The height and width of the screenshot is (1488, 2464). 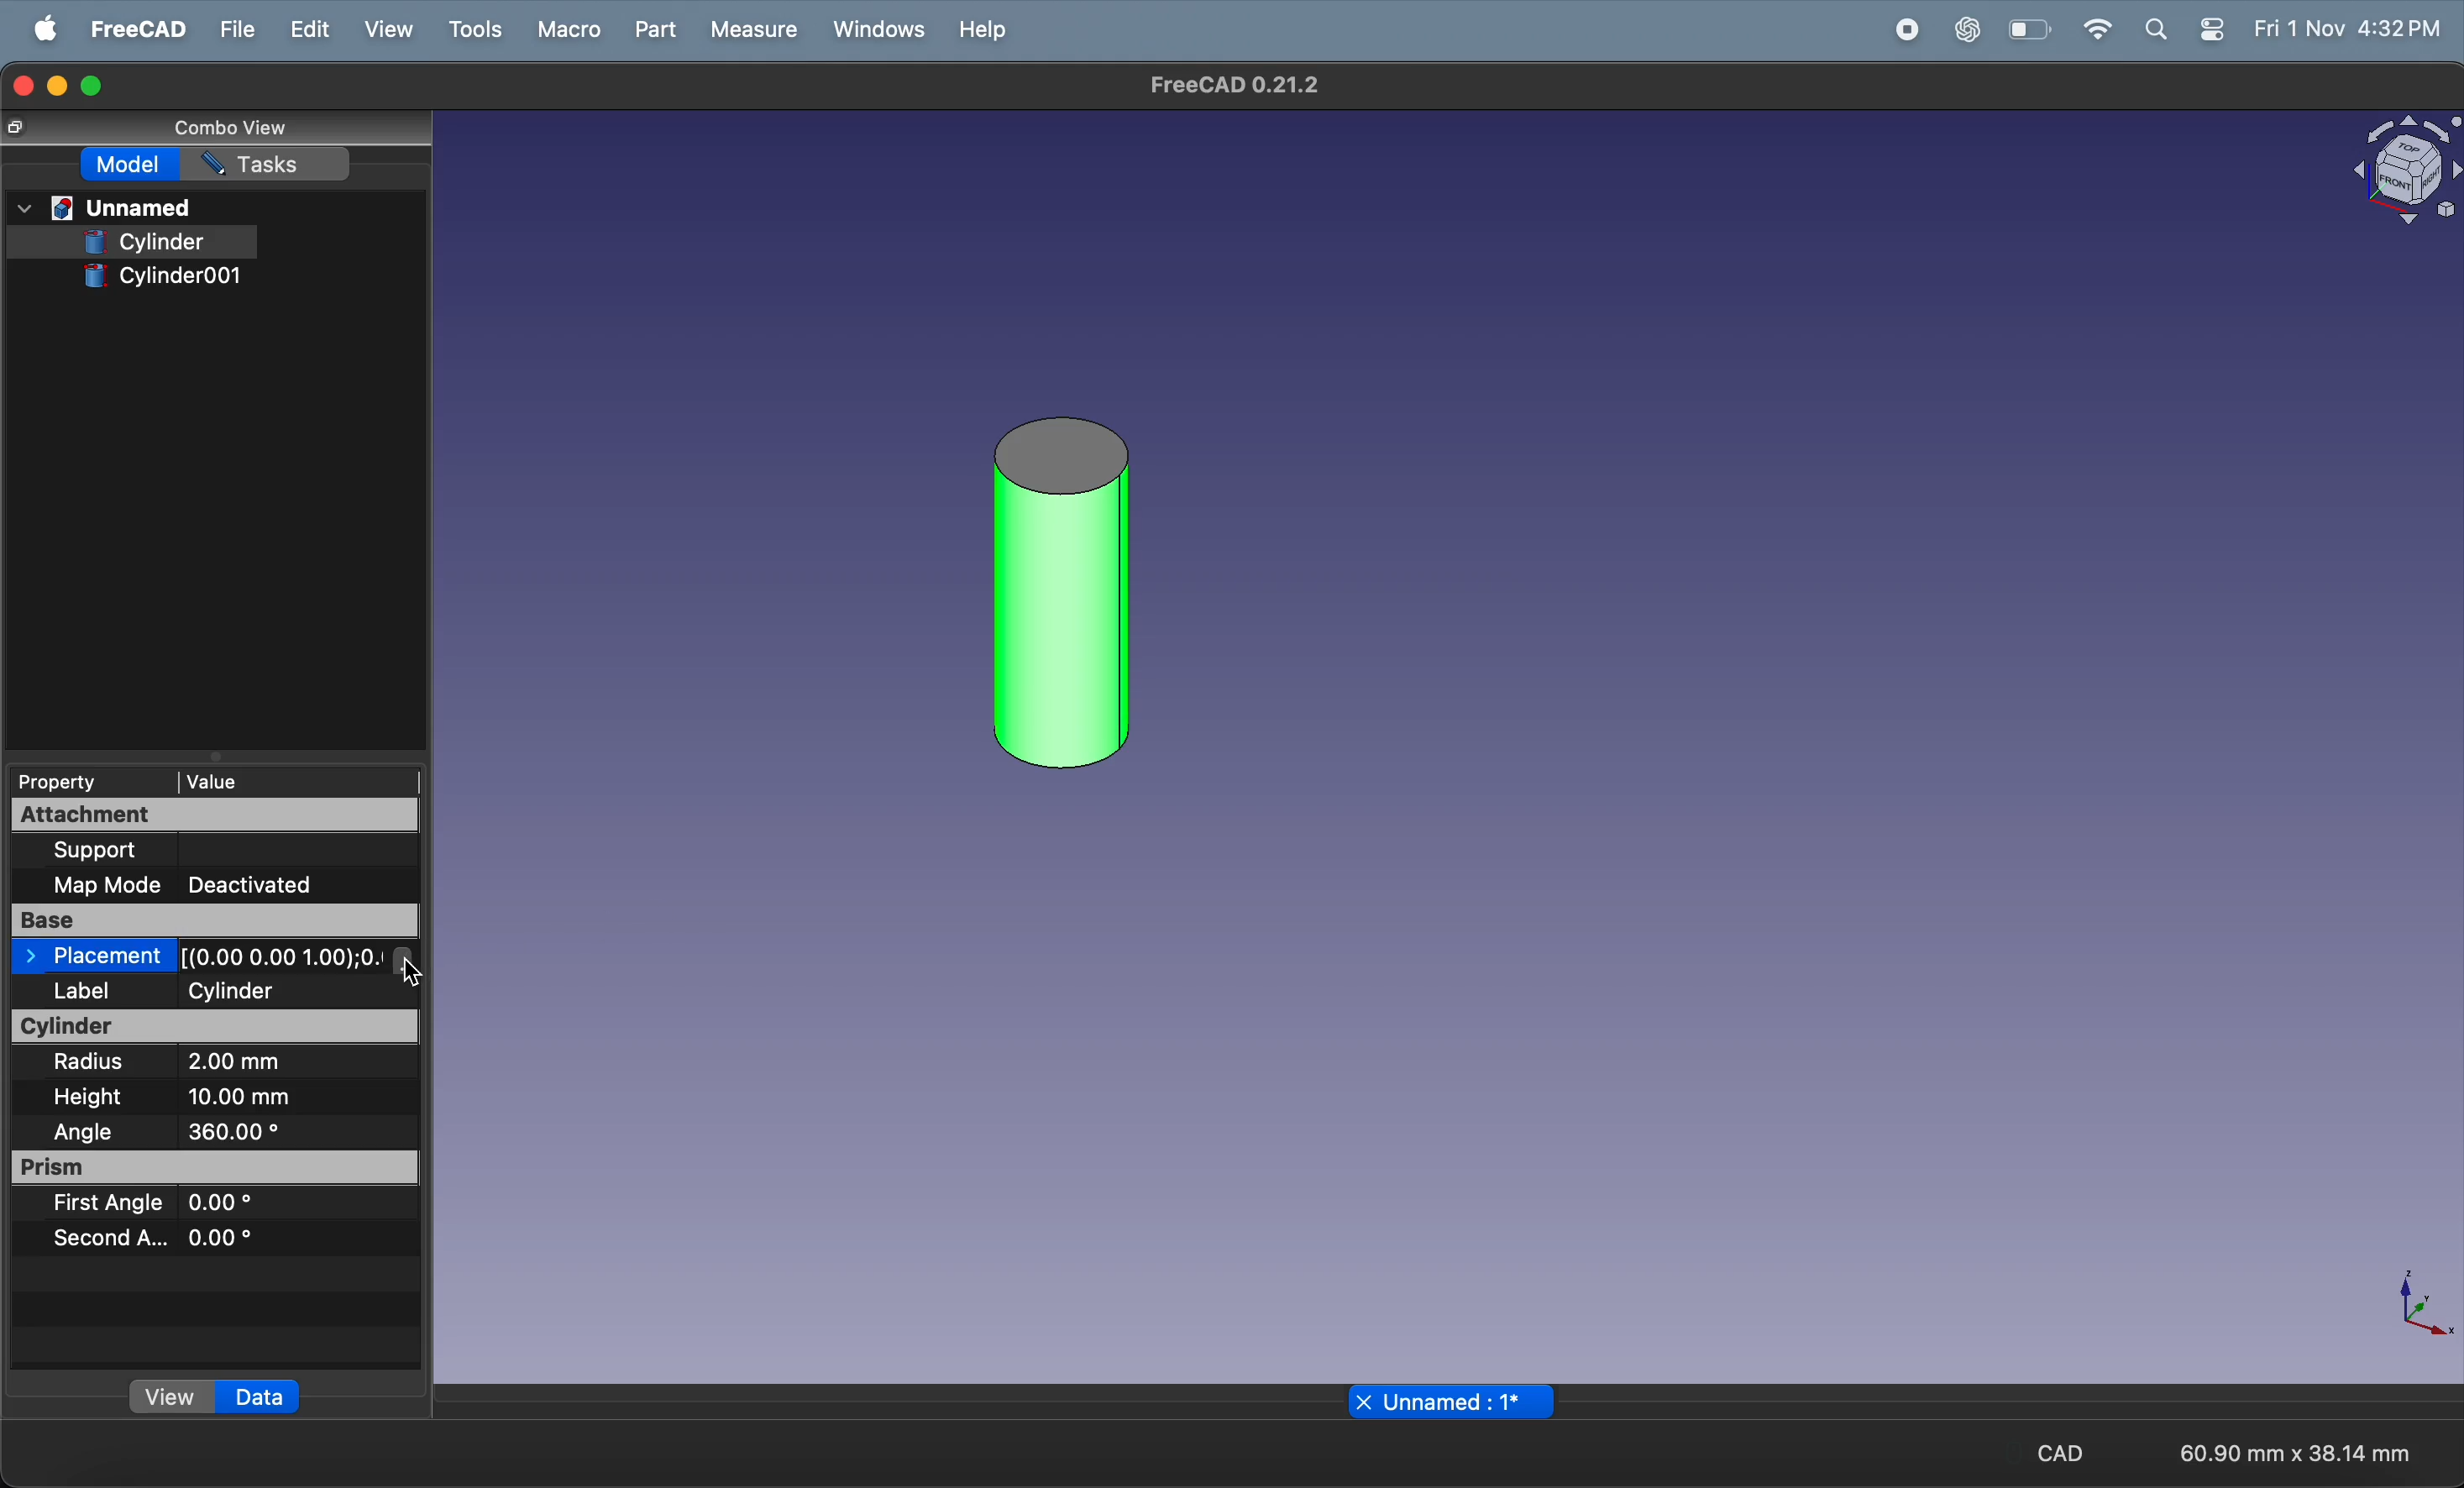 What do you see at coordinates (91, 1099) in the screenshot?
I see `height` at bounding box center [91, 1099].